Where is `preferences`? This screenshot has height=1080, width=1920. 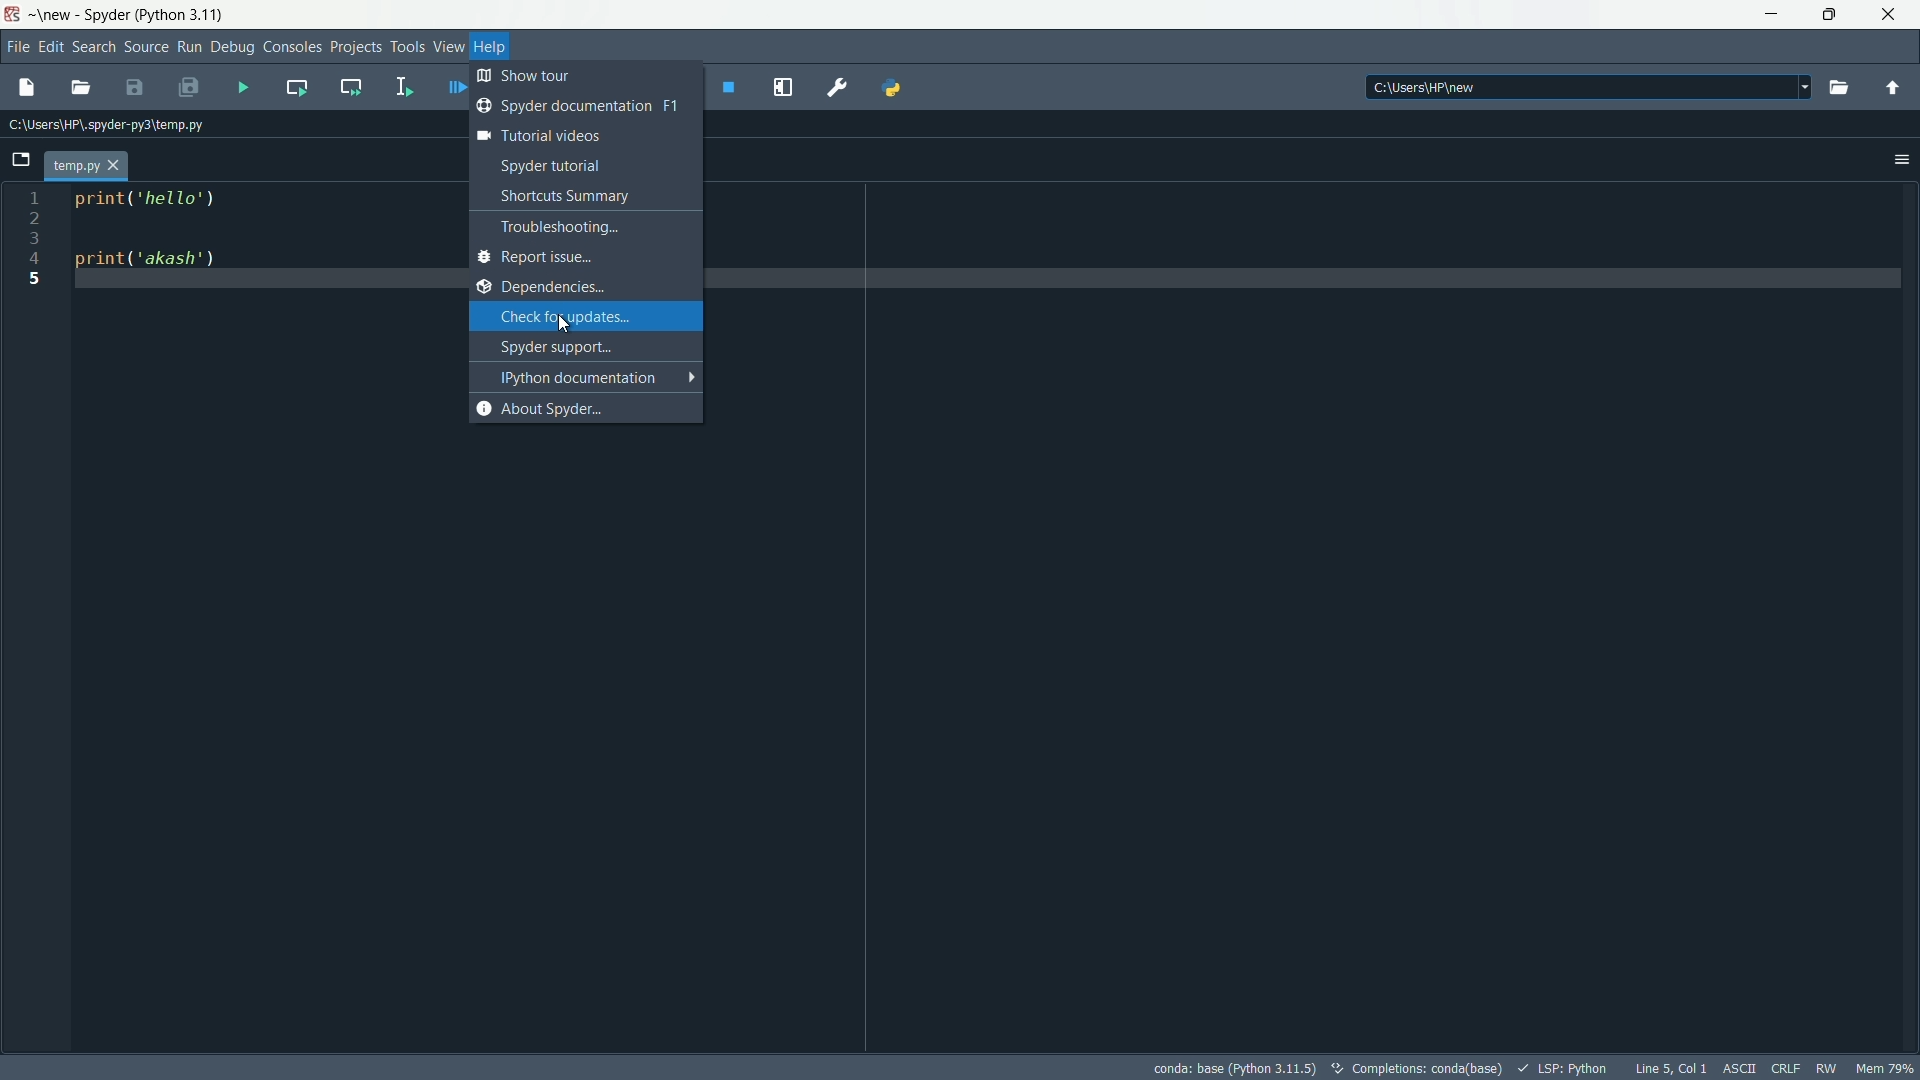
preferences is located at coordinates (837, 87).